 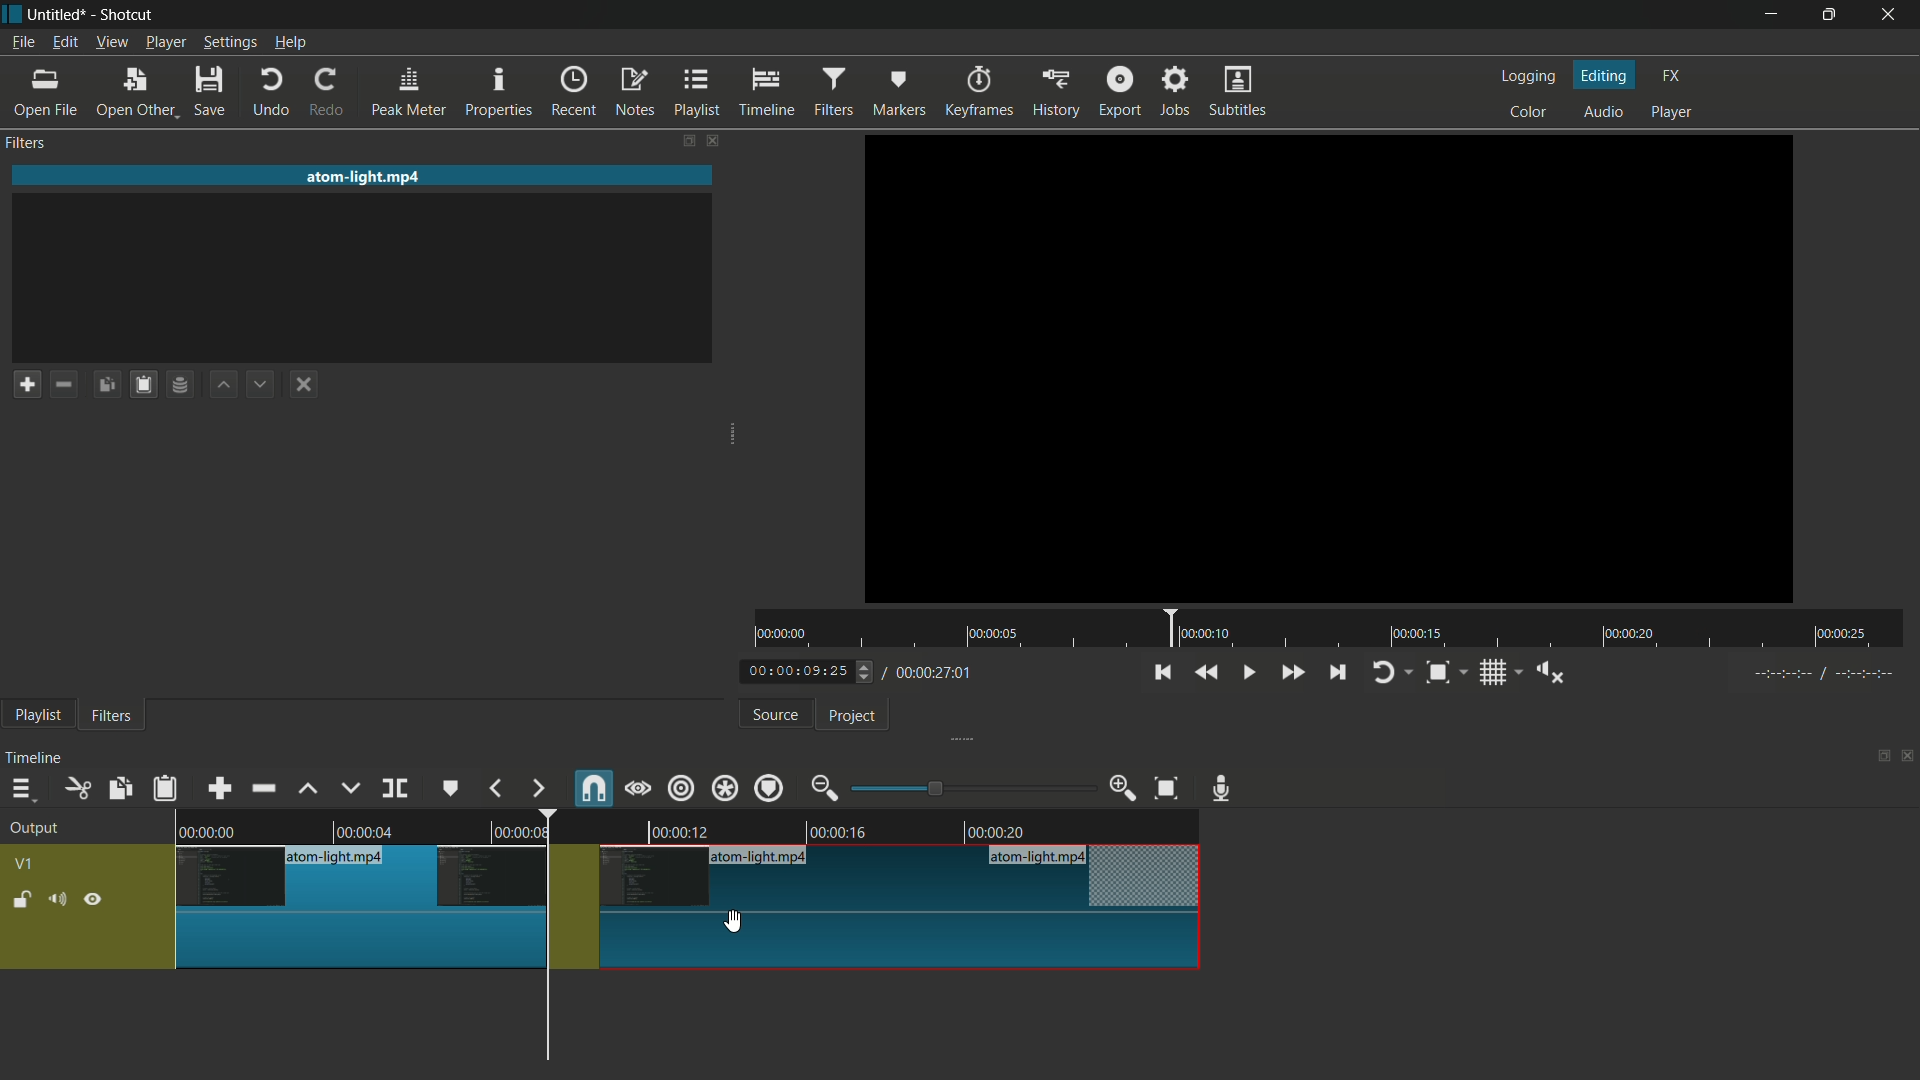 What do you see at coordinates (409, 93) in the screenshot?
I see `peak meter` at bounding box center [409, 93].